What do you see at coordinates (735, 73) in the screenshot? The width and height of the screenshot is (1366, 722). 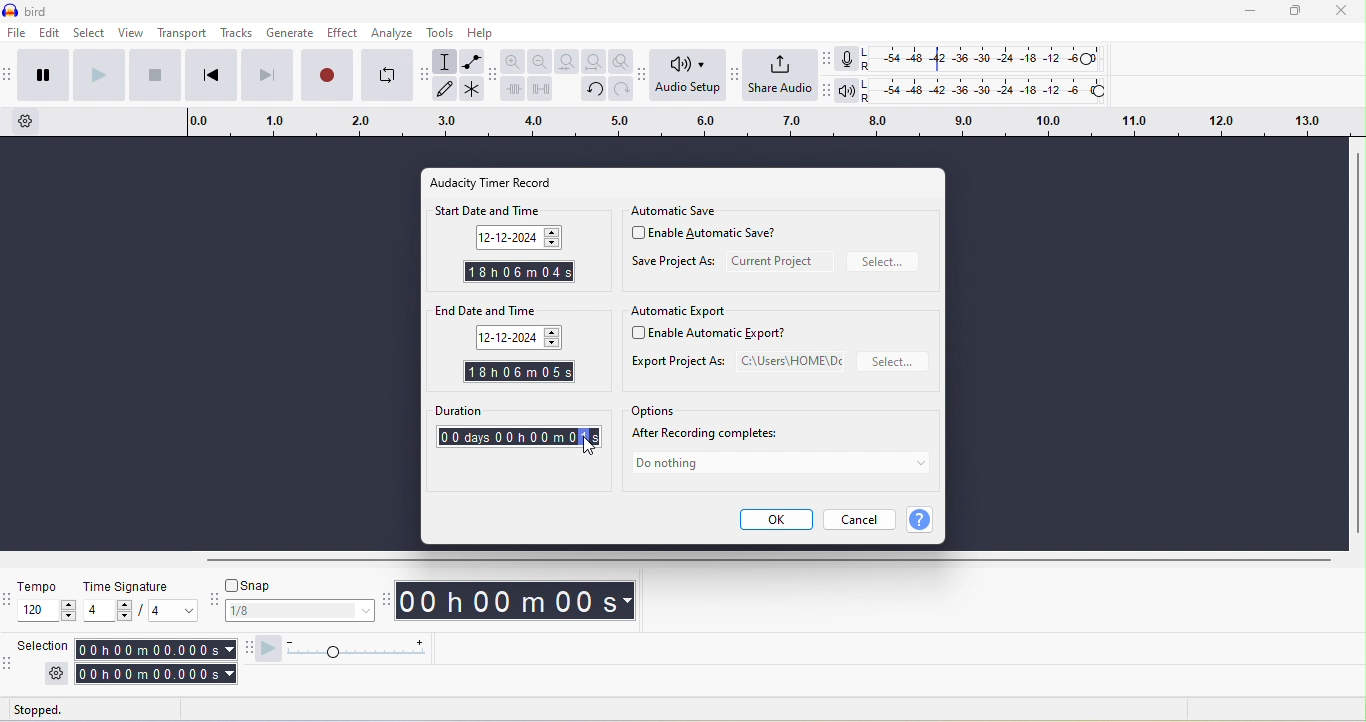 I see `audacity share audio toolbar` at bounding box center [735, 73].